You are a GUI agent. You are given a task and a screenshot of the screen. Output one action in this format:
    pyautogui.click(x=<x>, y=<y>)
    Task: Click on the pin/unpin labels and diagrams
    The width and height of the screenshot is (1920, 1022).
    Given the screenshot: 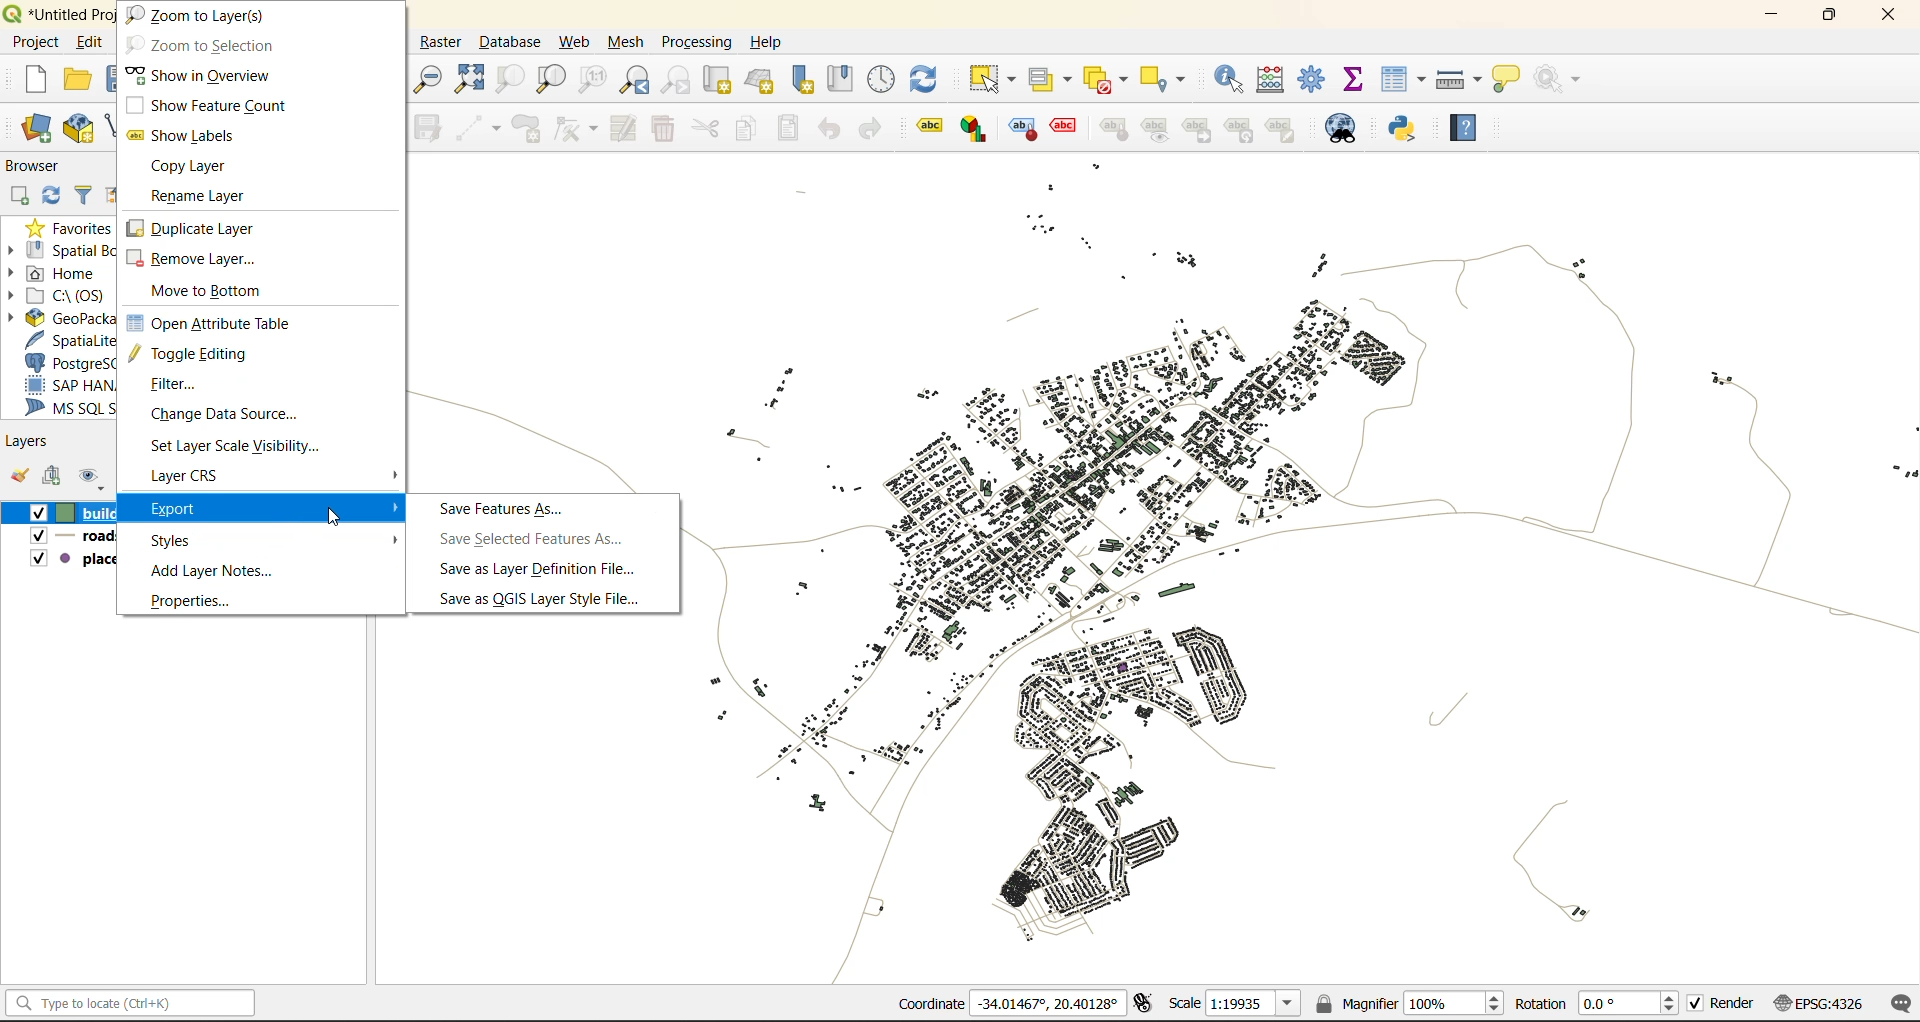 What is the action you would take?
    pyautogui.click(x=1111, y=129)
    